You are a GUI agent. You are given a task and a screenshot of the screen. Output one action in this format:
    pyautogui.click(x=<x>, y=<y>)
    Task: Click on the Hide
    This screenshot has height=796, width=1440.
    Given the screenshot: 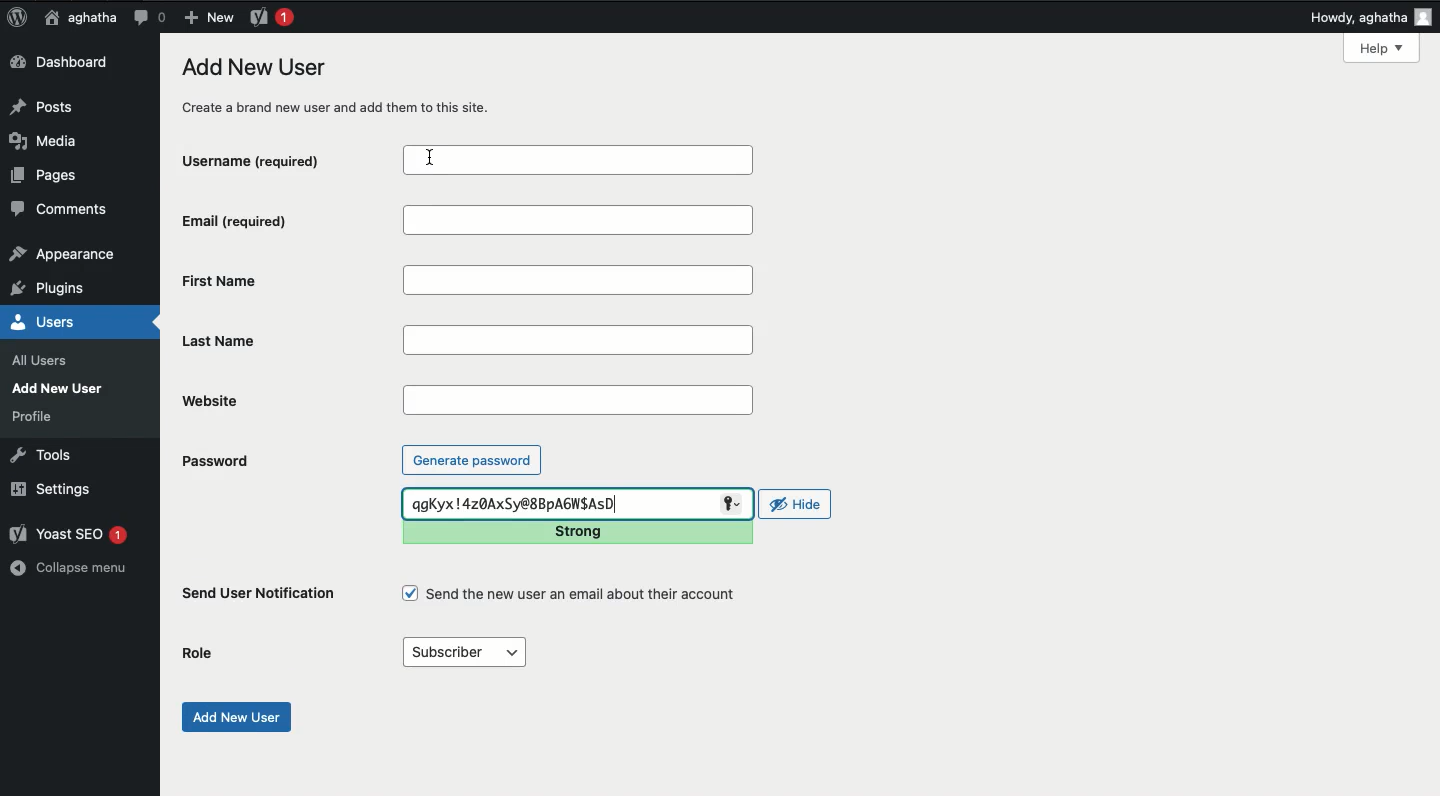 What is the action you would take?
    pyautogui.click(x=796, y=504)
    